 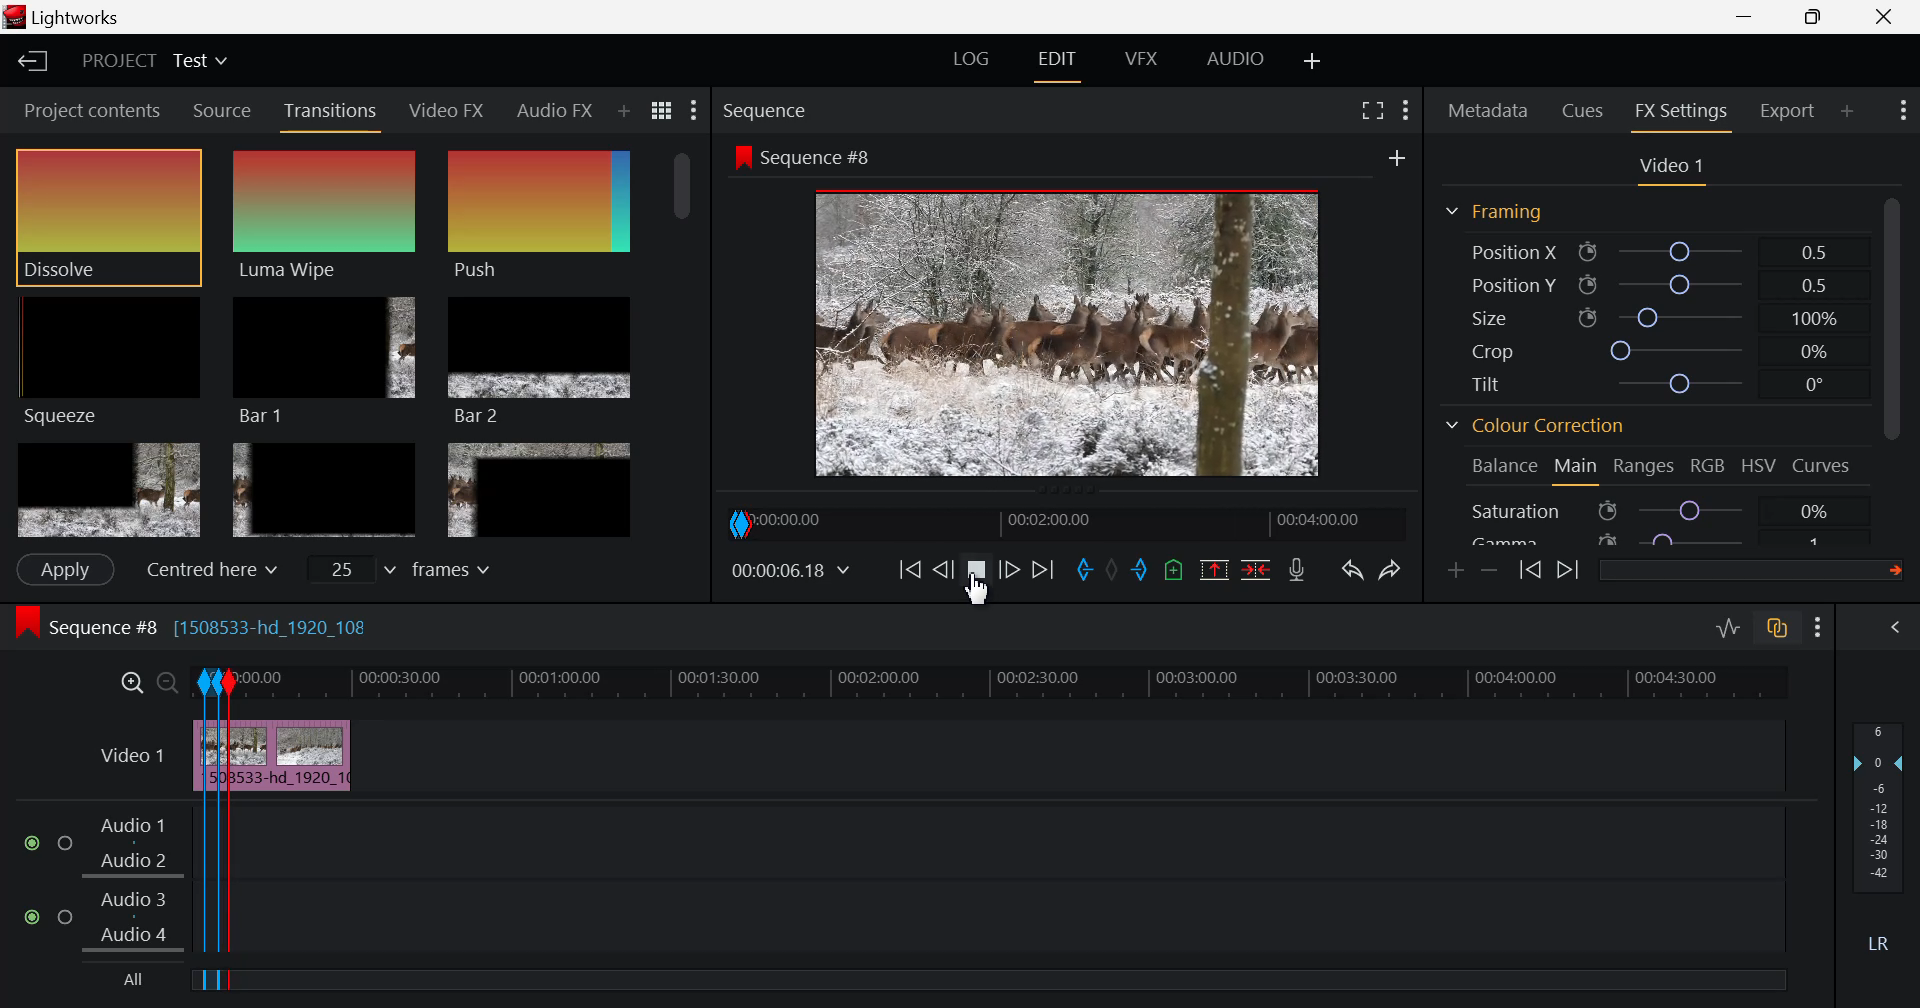 I want to click on Video FX, so click(x=448, y=109).